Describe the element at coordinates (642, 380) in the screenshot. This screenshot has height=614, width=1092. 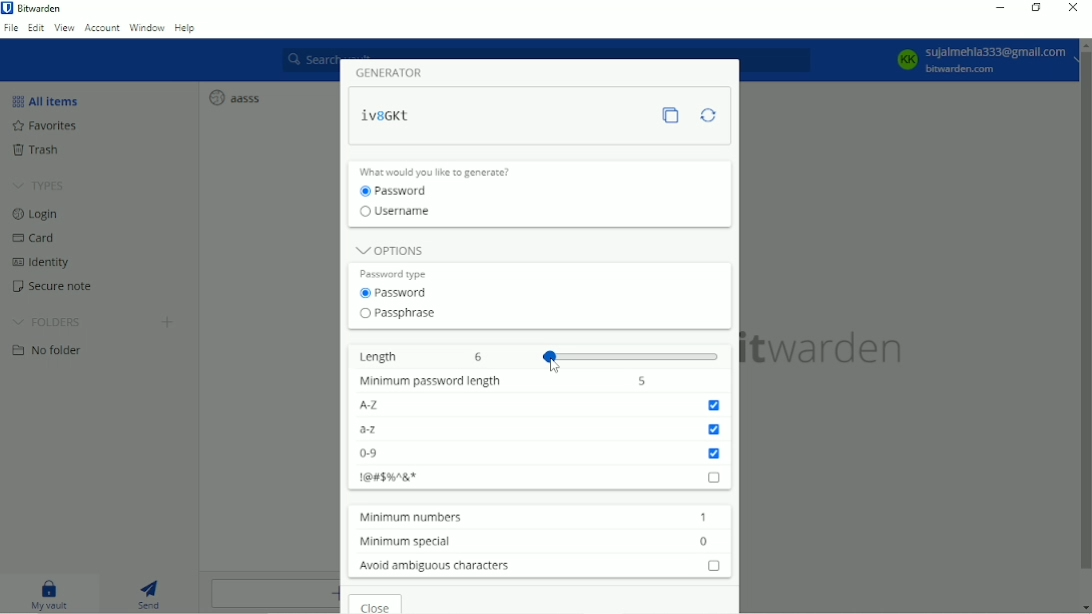
I see `5` at that location.